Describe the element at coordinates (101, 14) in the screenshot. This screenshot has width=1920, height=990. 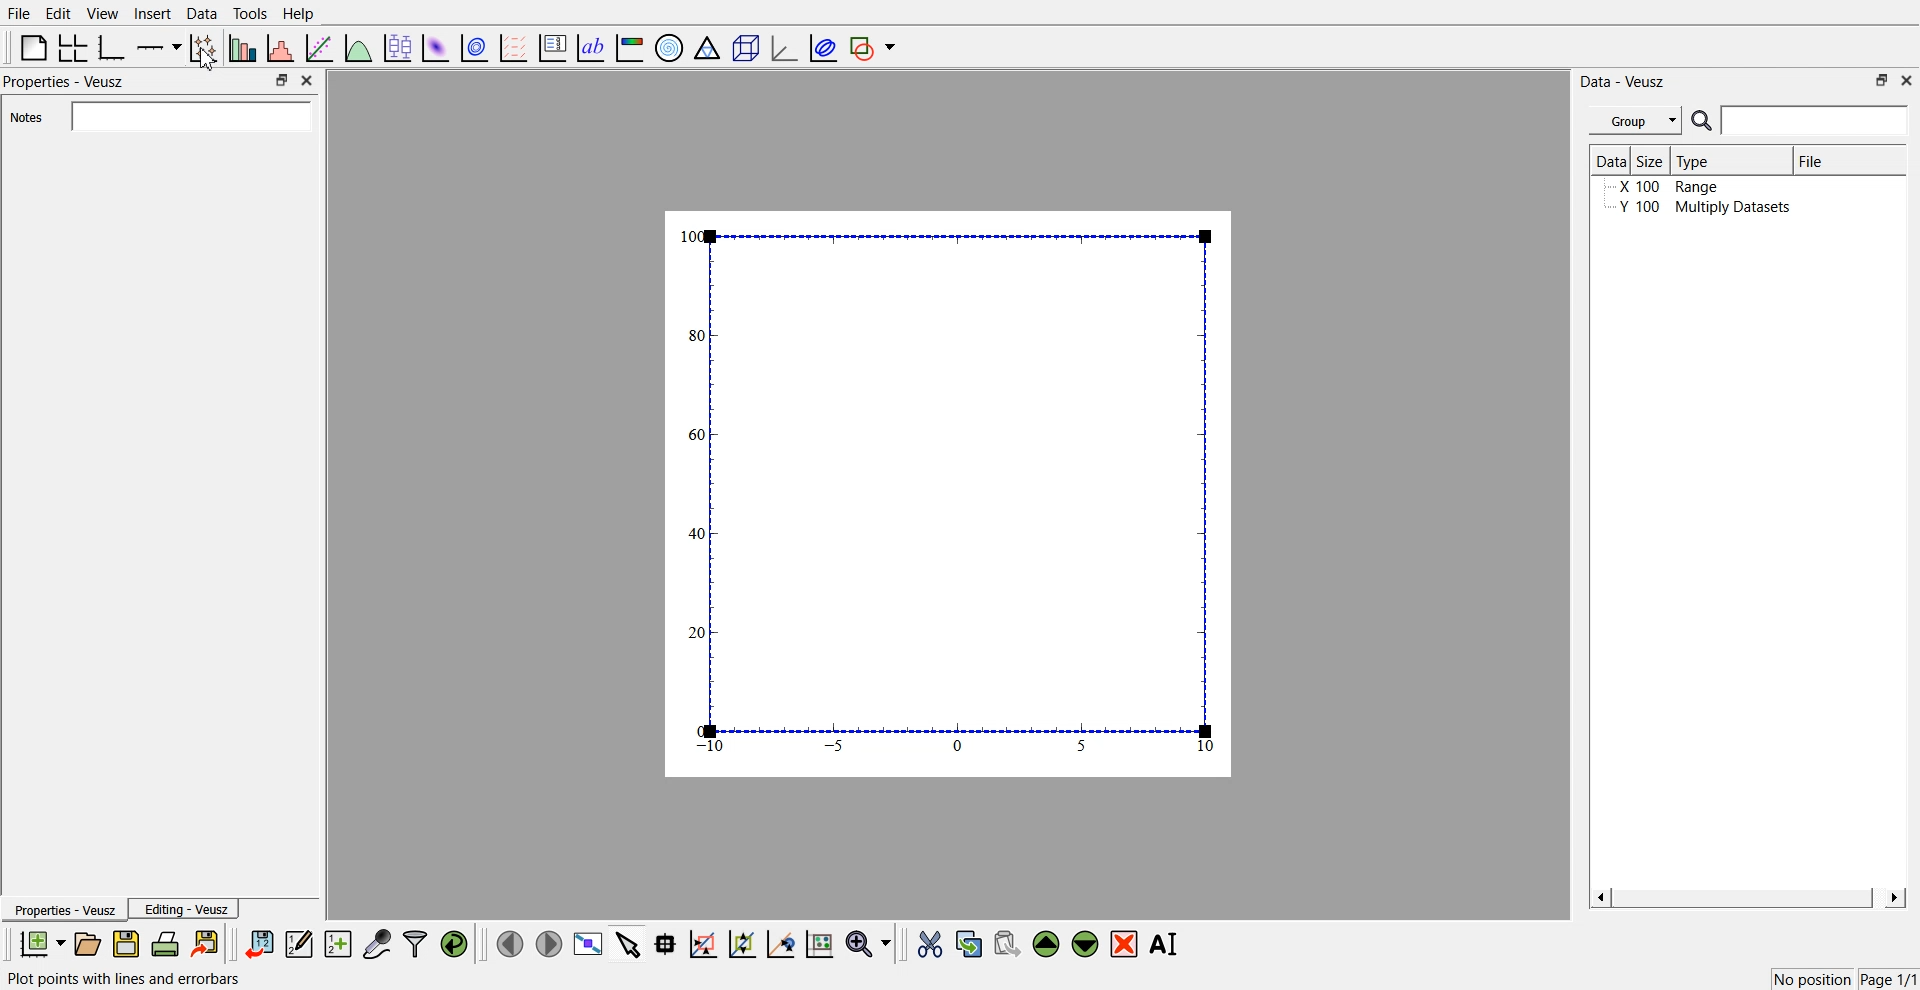
I see `View` at that location.